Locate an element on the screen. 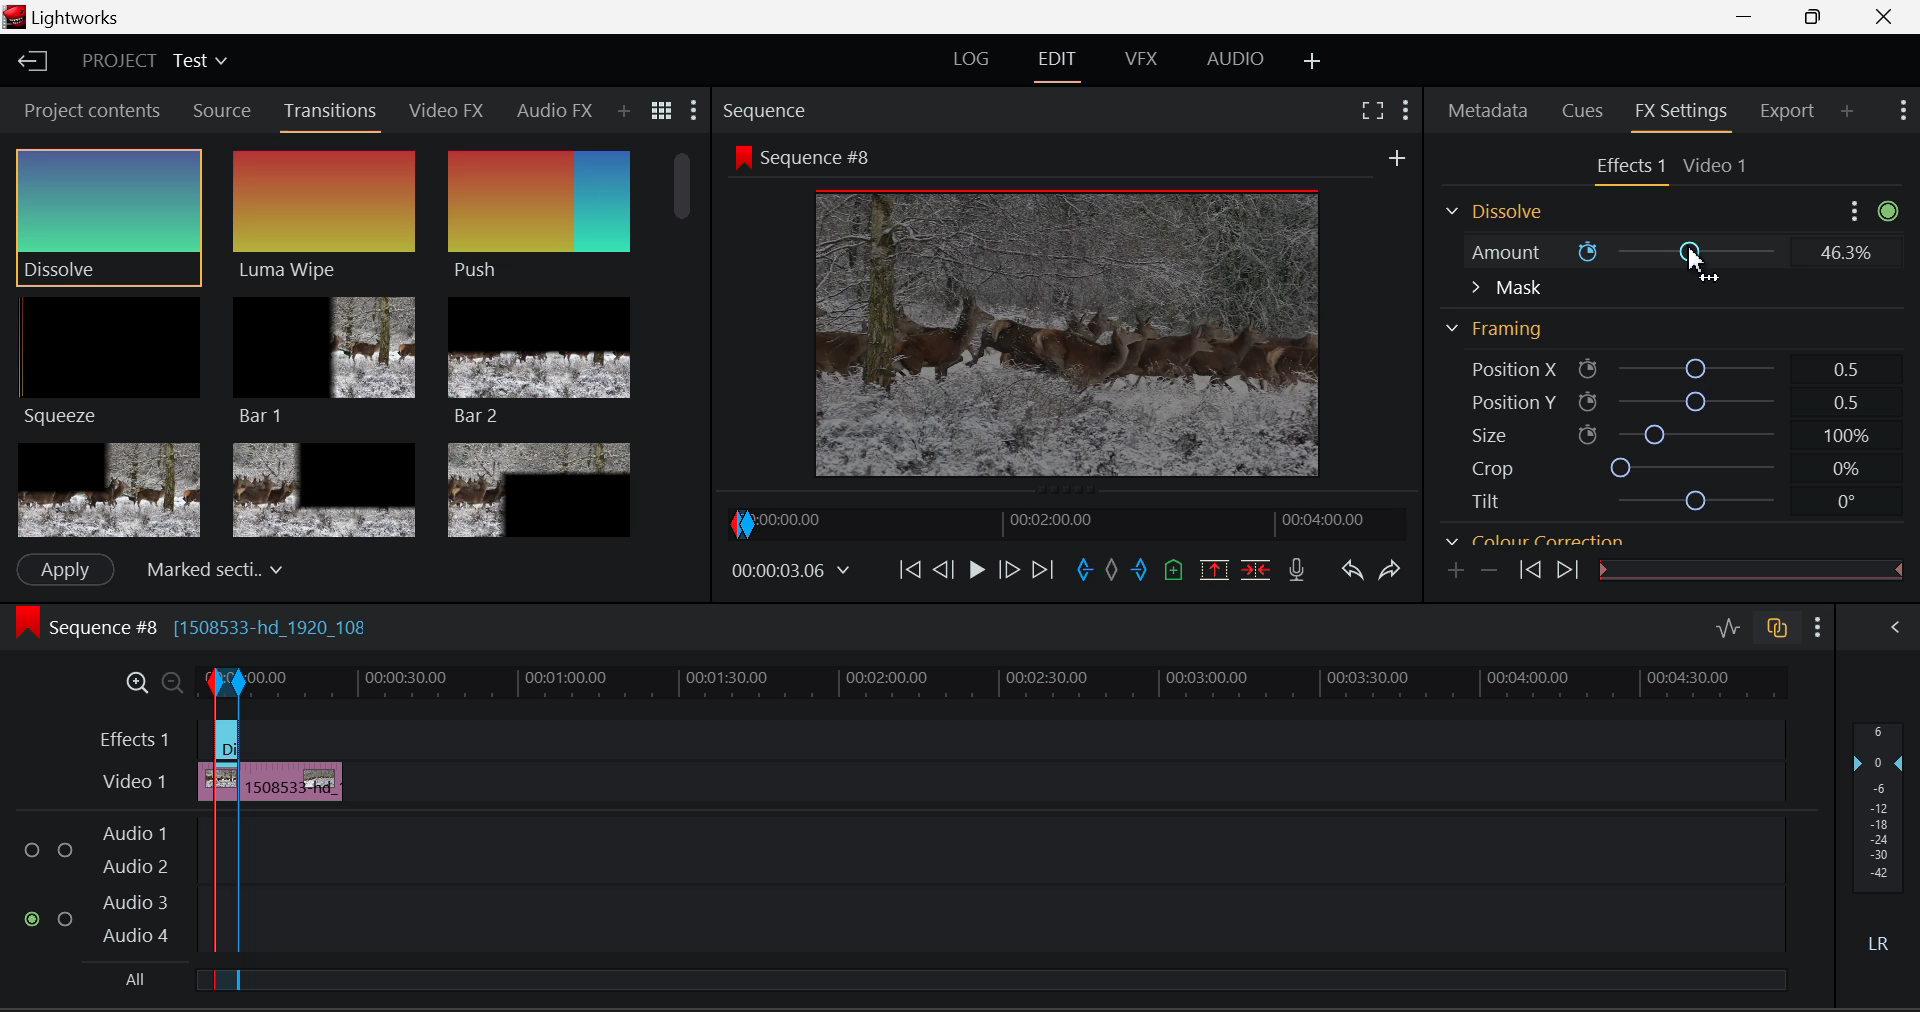 This screenshot has height=1012, width=1920. Project contents is located at coordinates (89, 109).